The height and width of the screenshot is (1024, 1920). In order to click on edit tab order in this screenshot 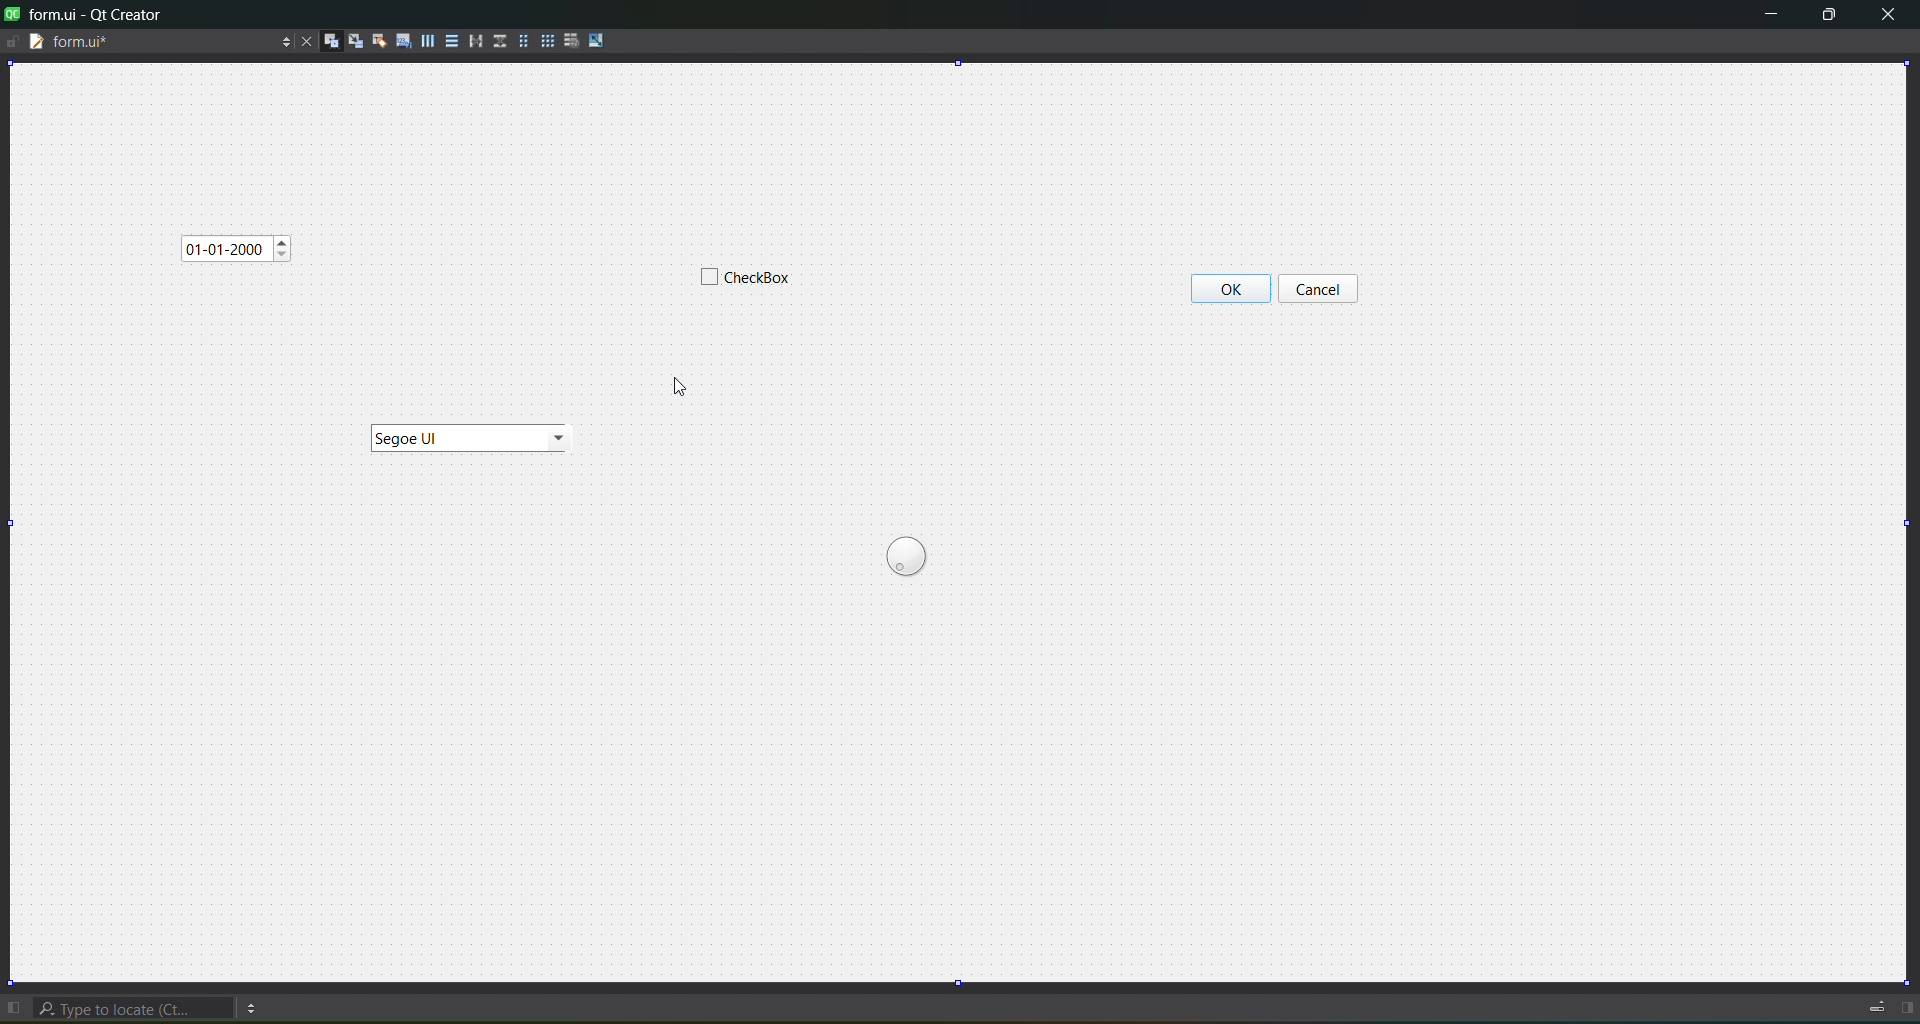, I will do `click(399, 38)`.